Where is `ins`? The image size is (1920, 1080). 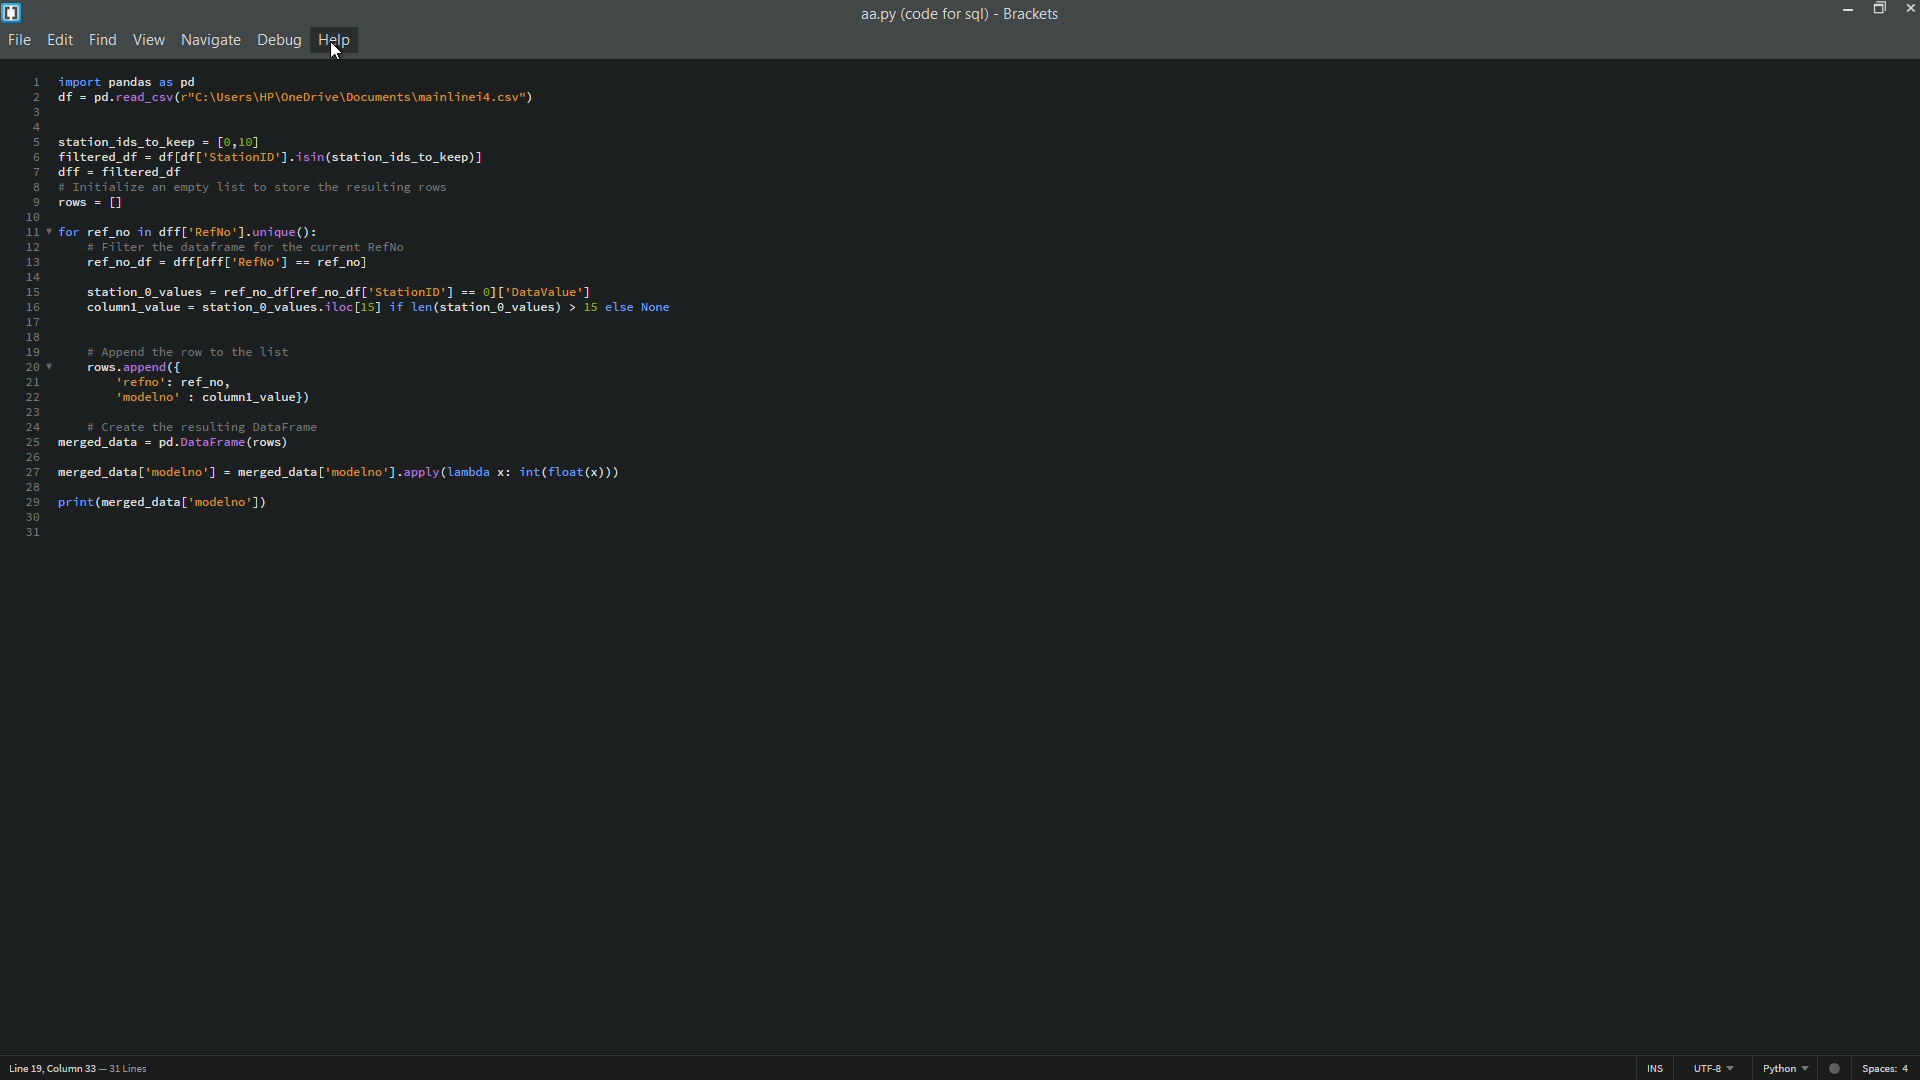 ins is located at coordinates (1654, 1069).